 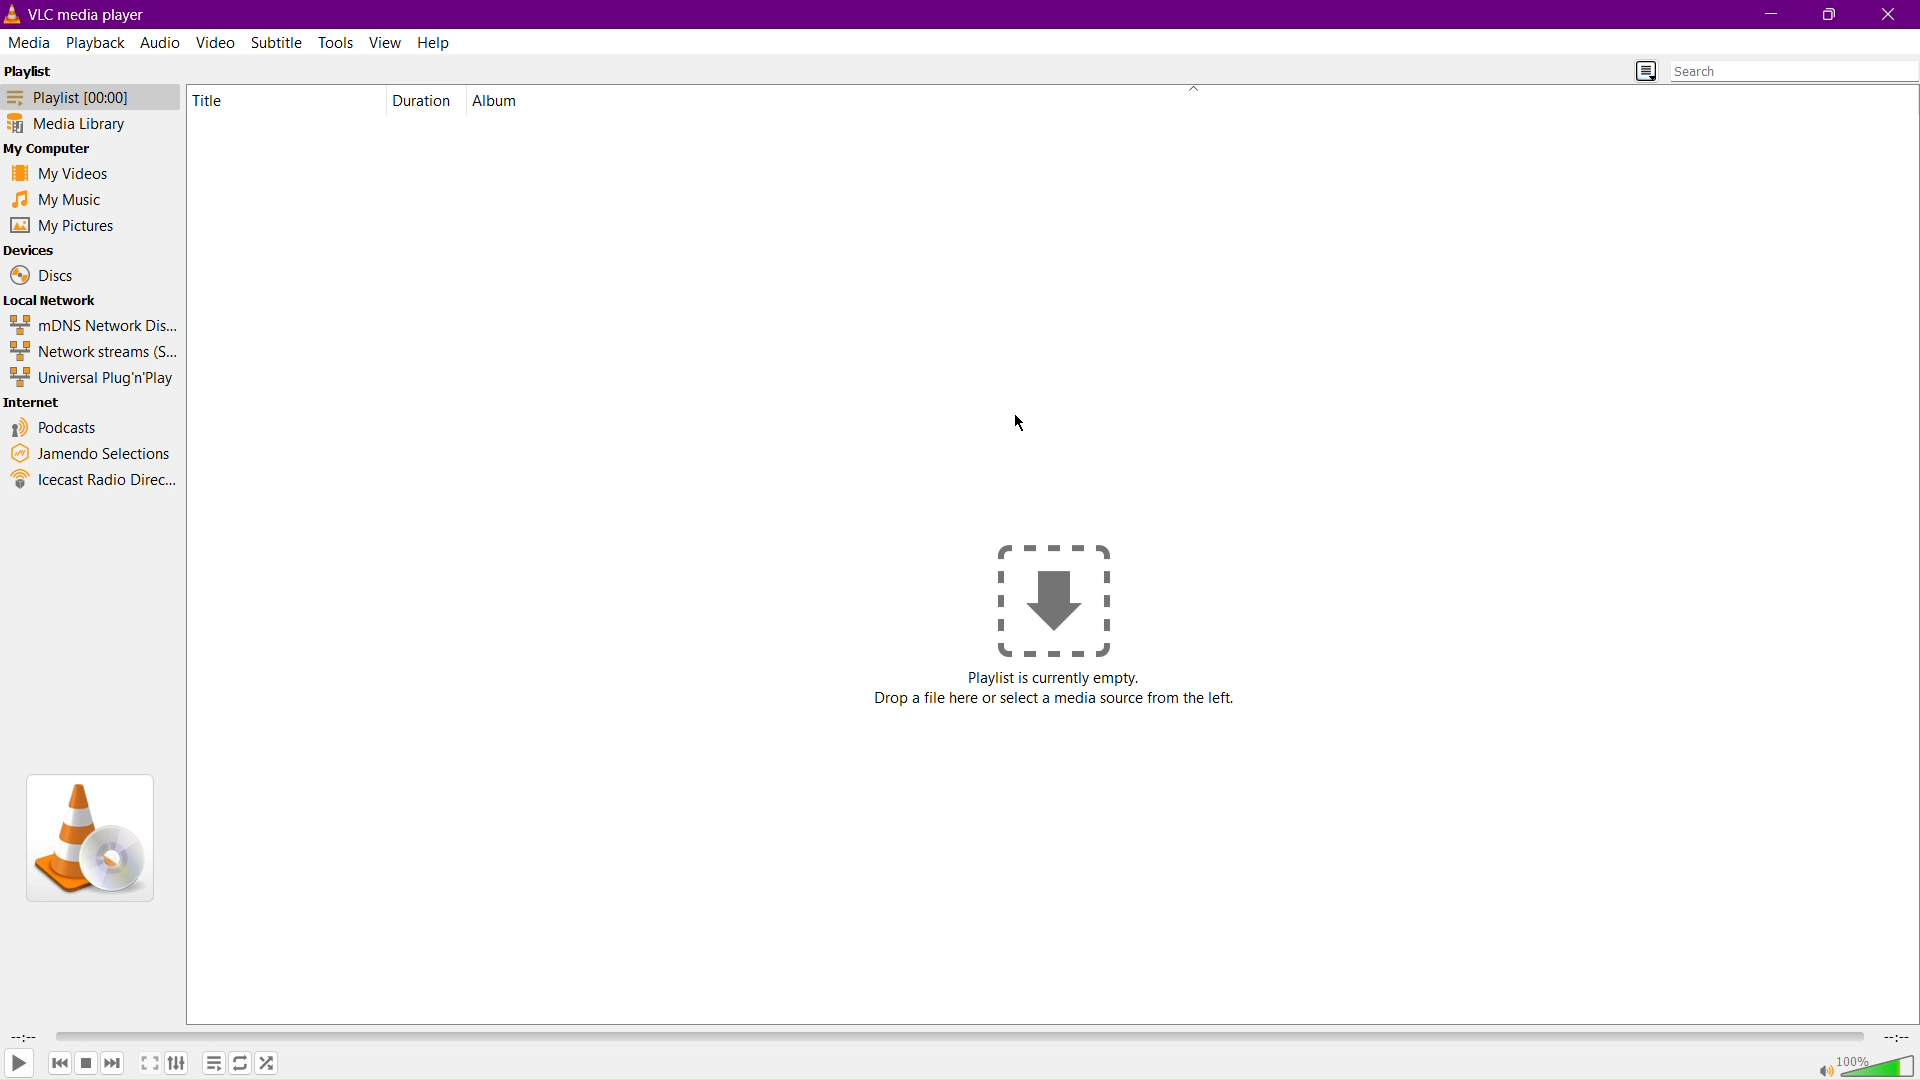 What do you see at coordinates (84, 125) in the screenshot?
I see `Media Library` at bounding box center [84, 125].